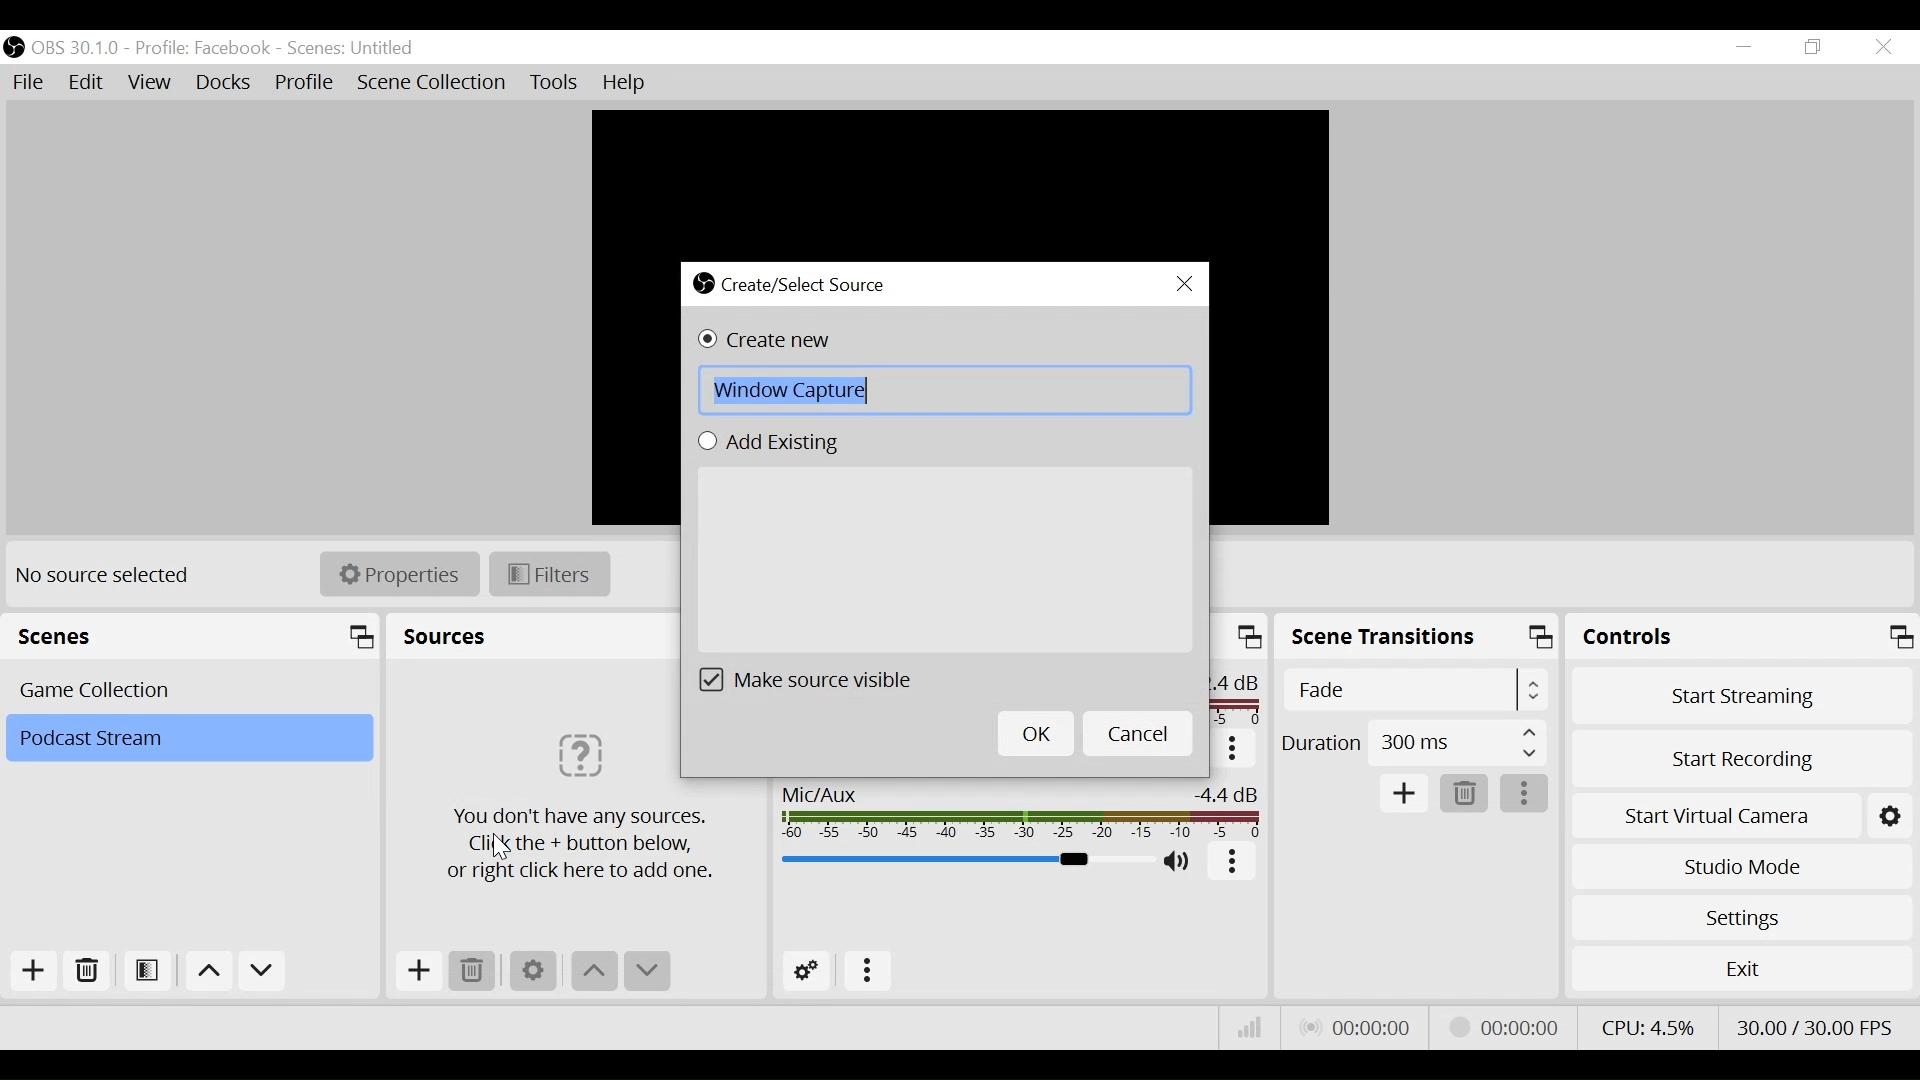  Describe the element at coordinates (399, 575) in the screenshot. I see `Properties` at that location.